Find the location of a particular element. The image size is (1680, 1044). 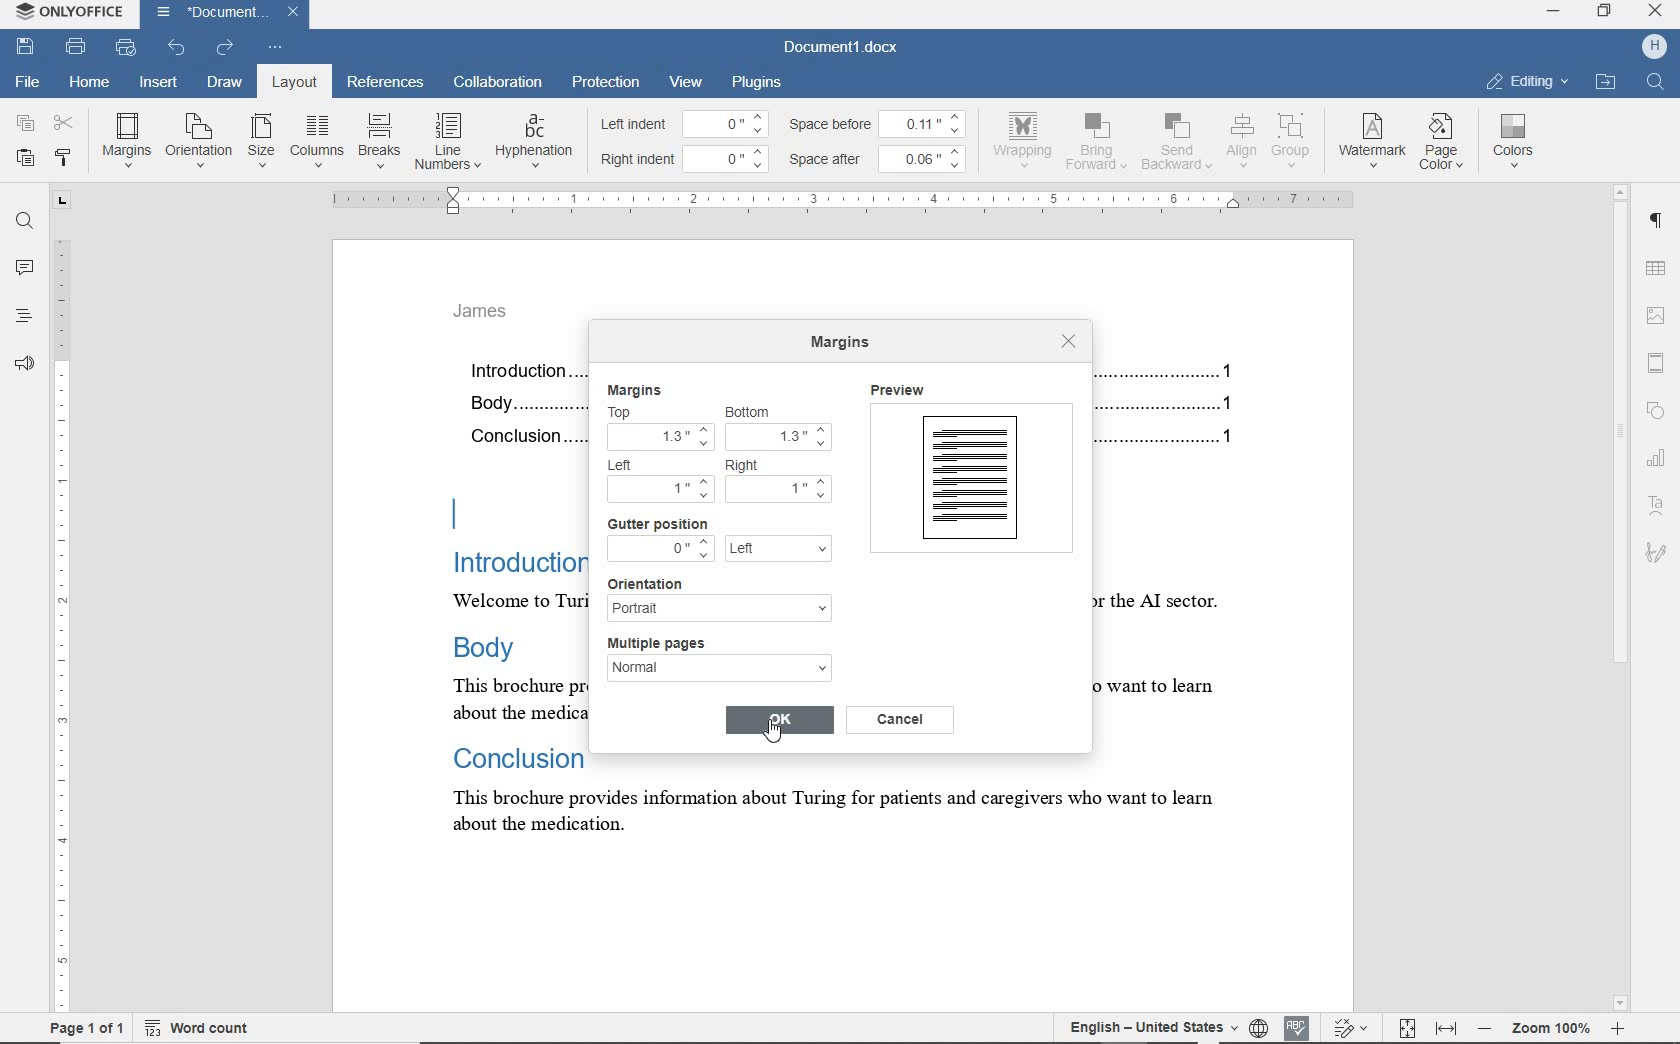

orientation is located at coordinates (199, 139).